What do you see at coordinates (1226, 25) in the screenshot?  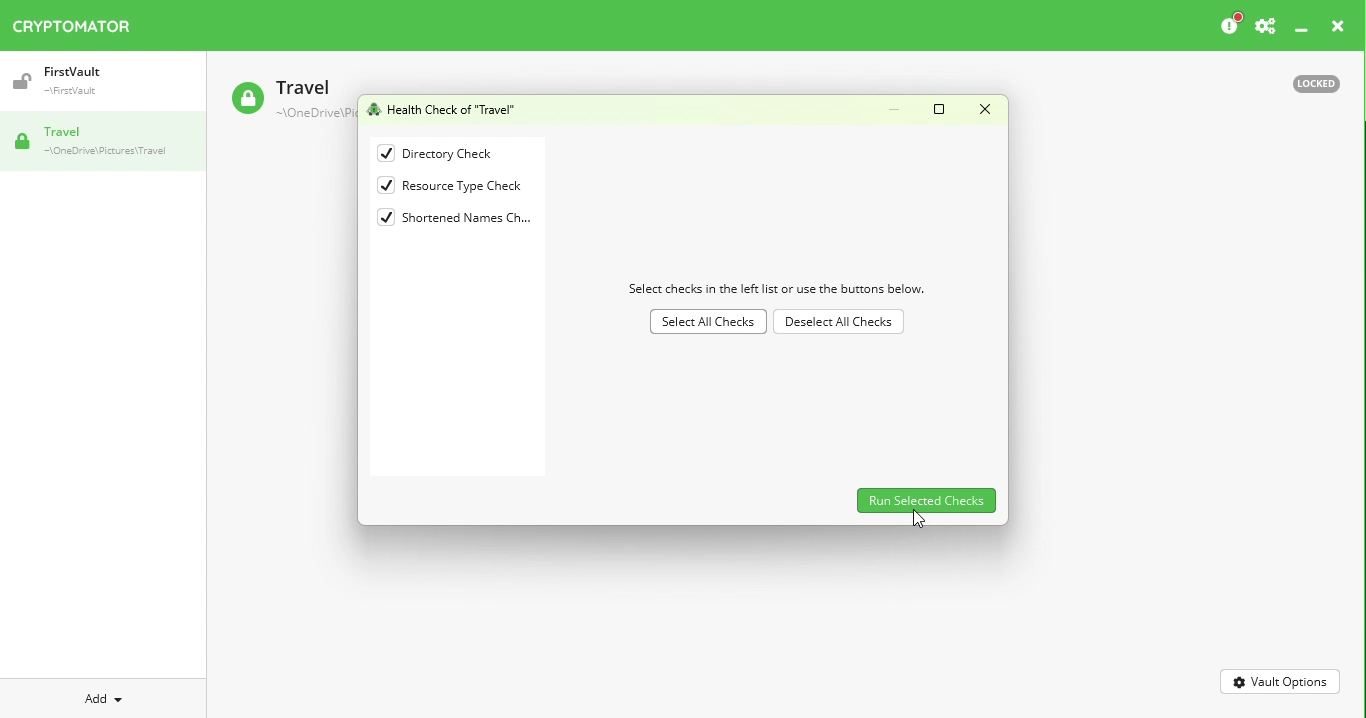 I see `Please consider donating` at bounding box center [1226, 25].